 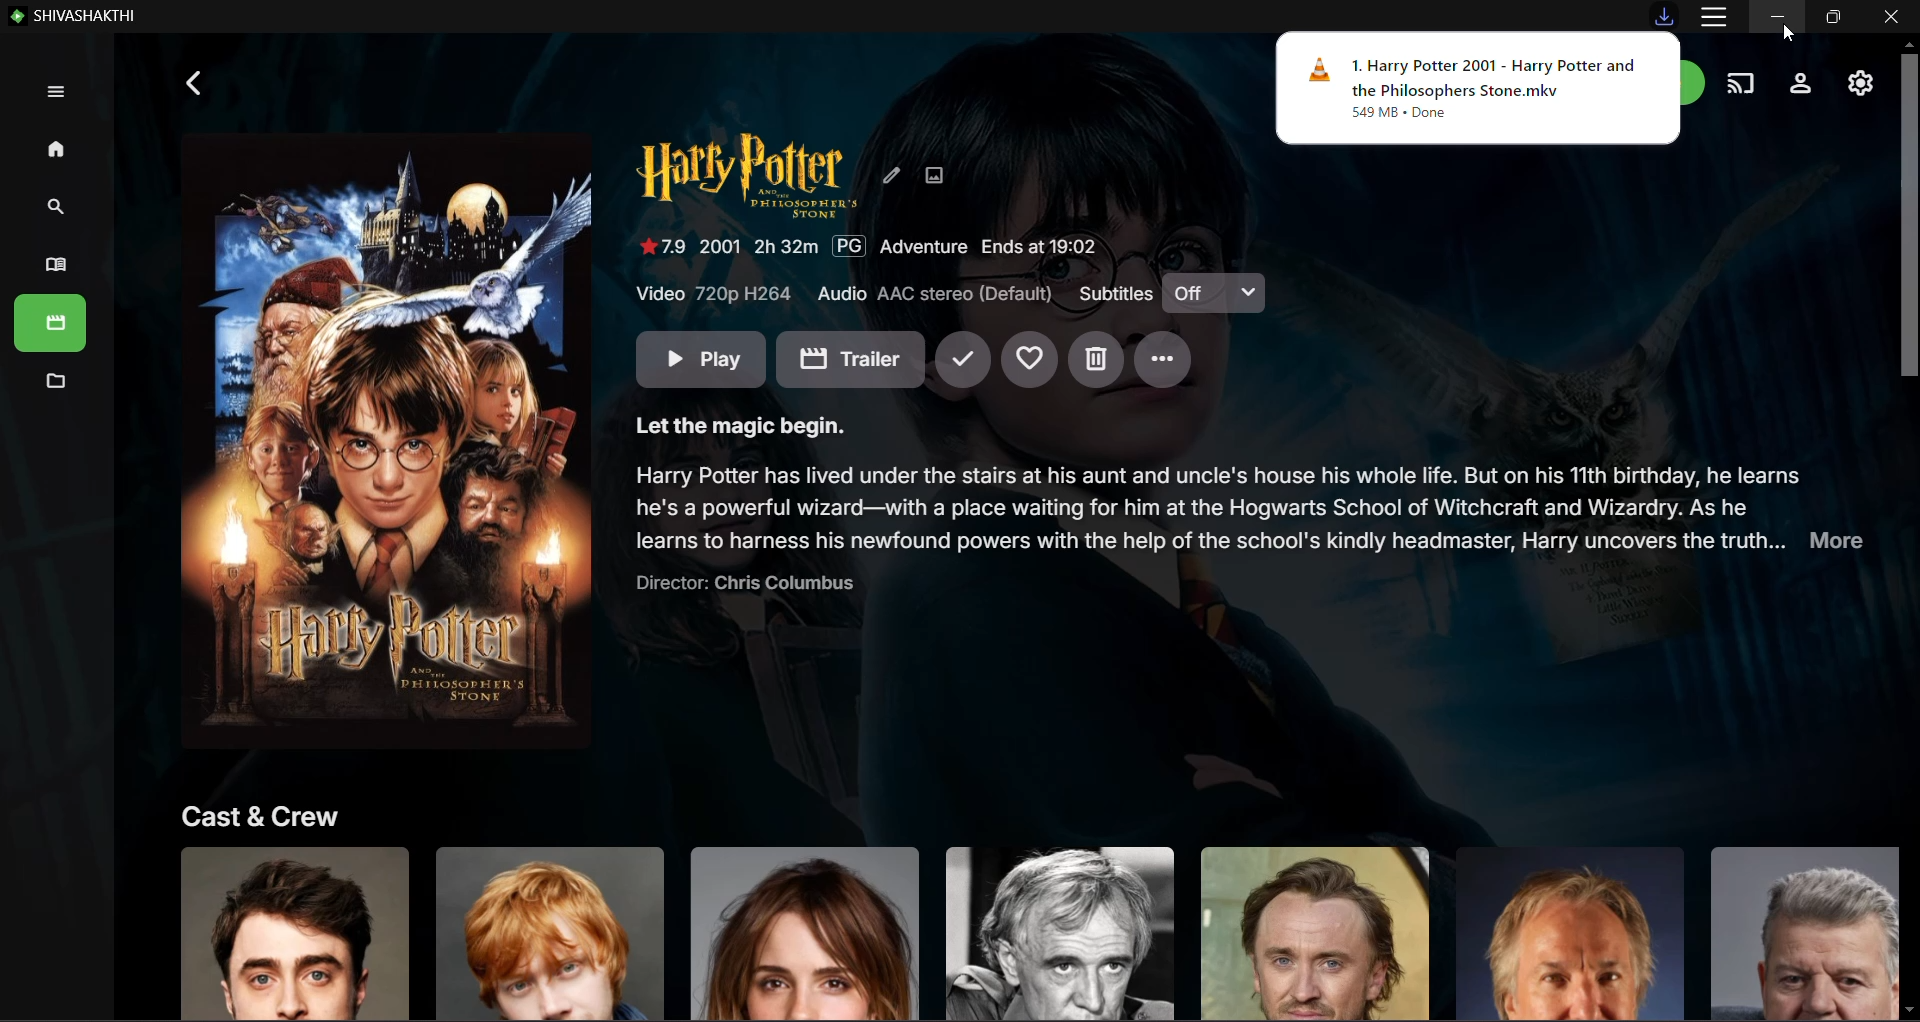 I want to click on Cursor, so click(x=1789, y=33).